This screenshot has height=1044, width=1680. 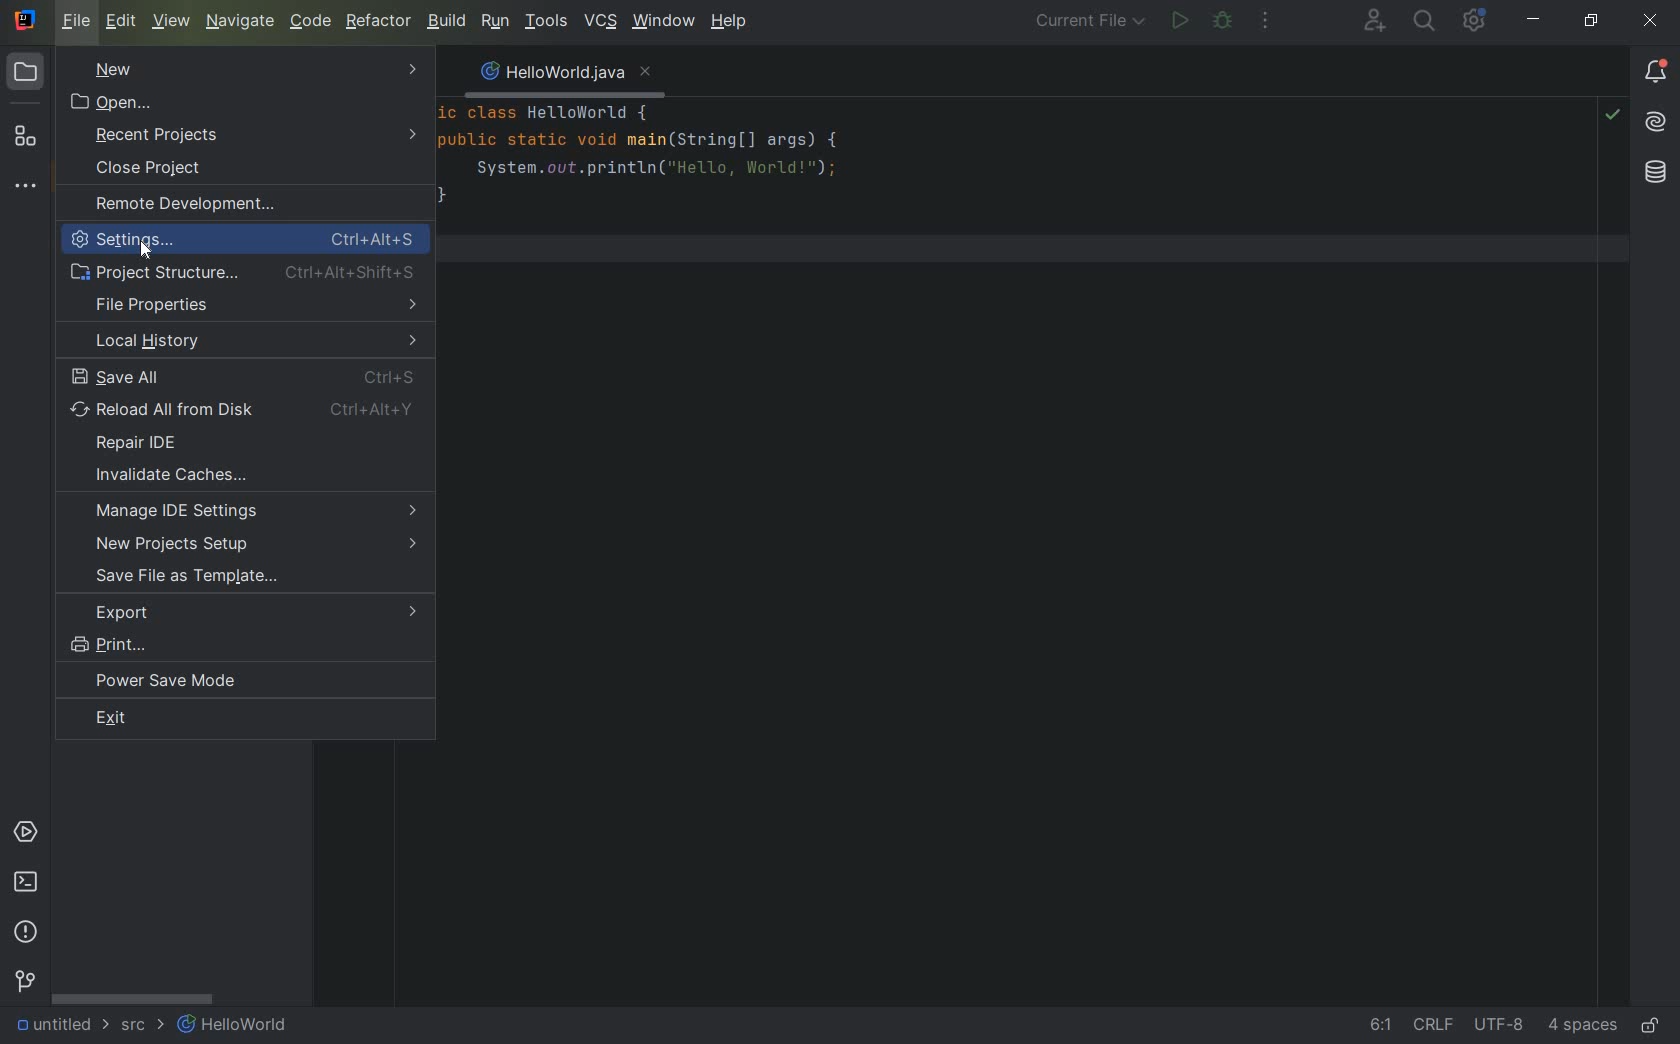 I want to click on (UTF-8)file encoding), so click(x=1502, y=1028).